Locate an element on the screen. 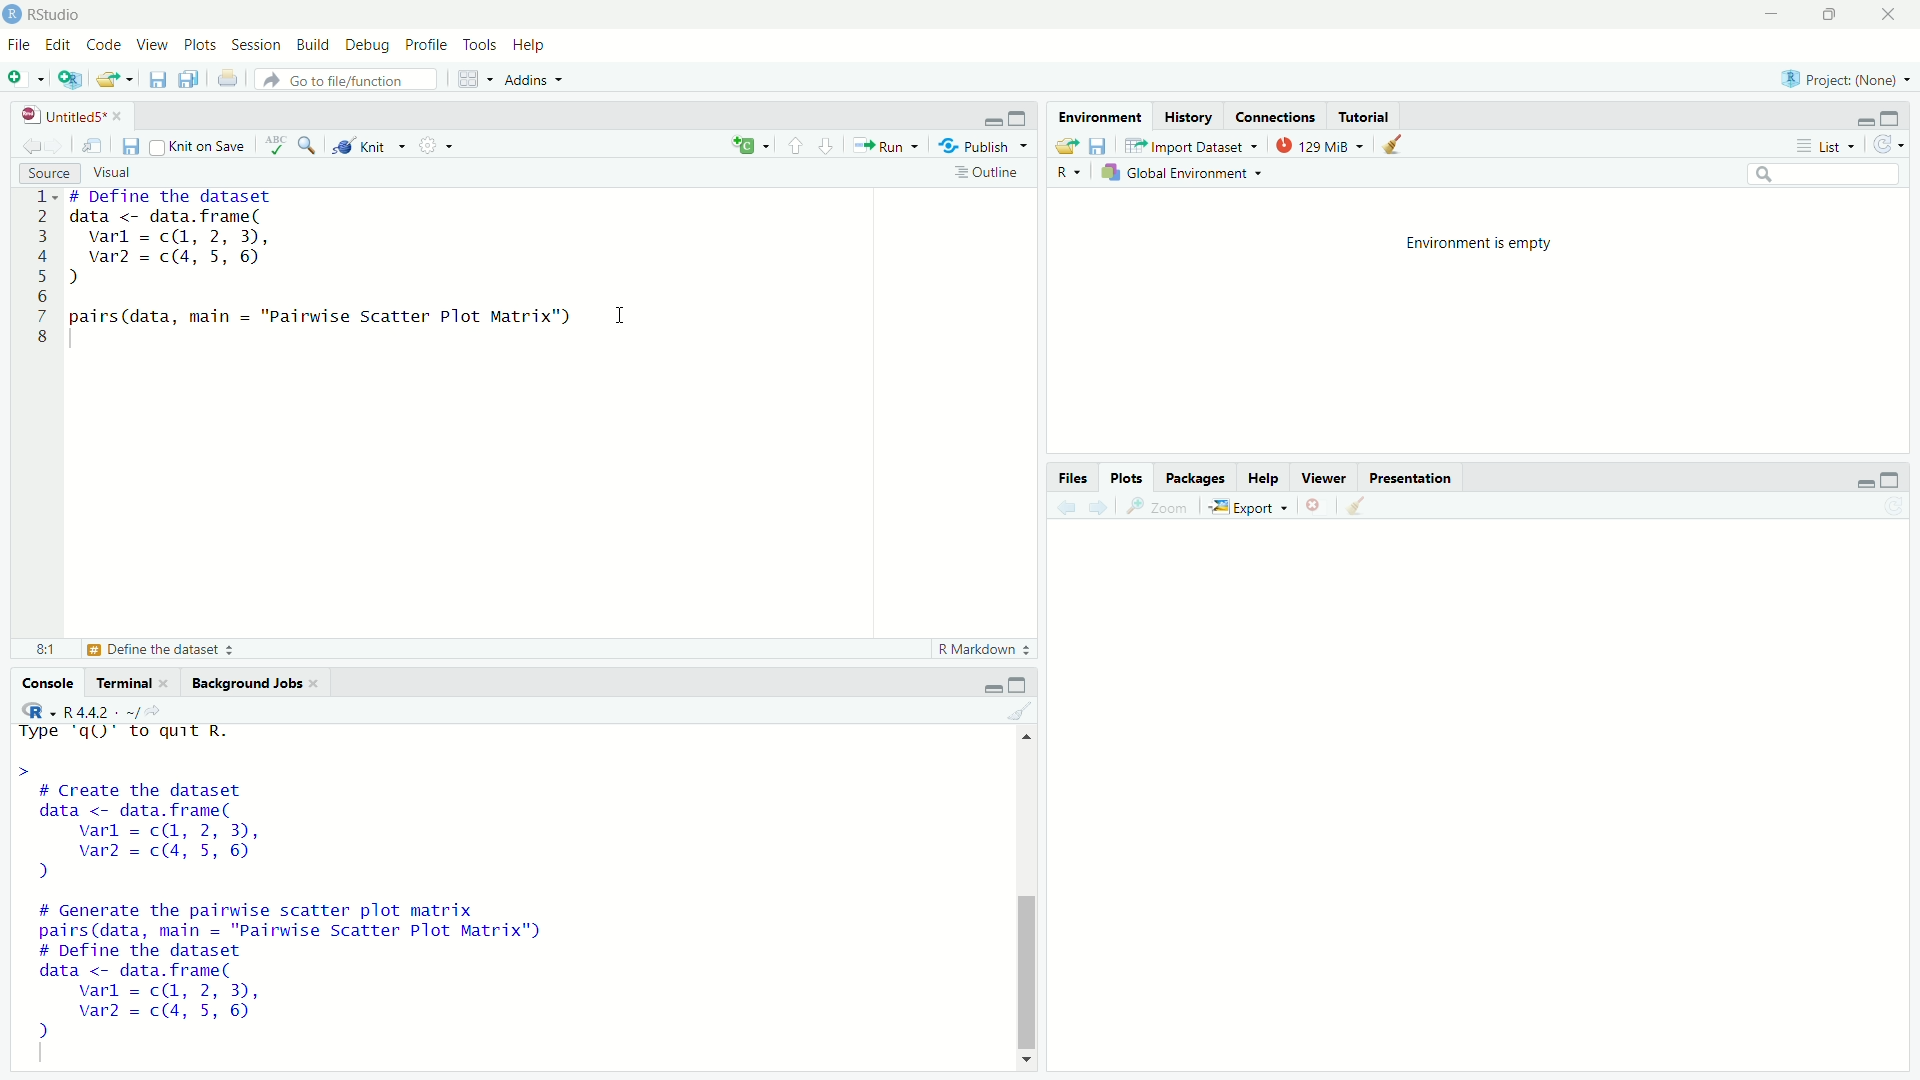 The height and width of the screenshot is (1080, 1920). Knit on Save is located at coordinates (203, 145).